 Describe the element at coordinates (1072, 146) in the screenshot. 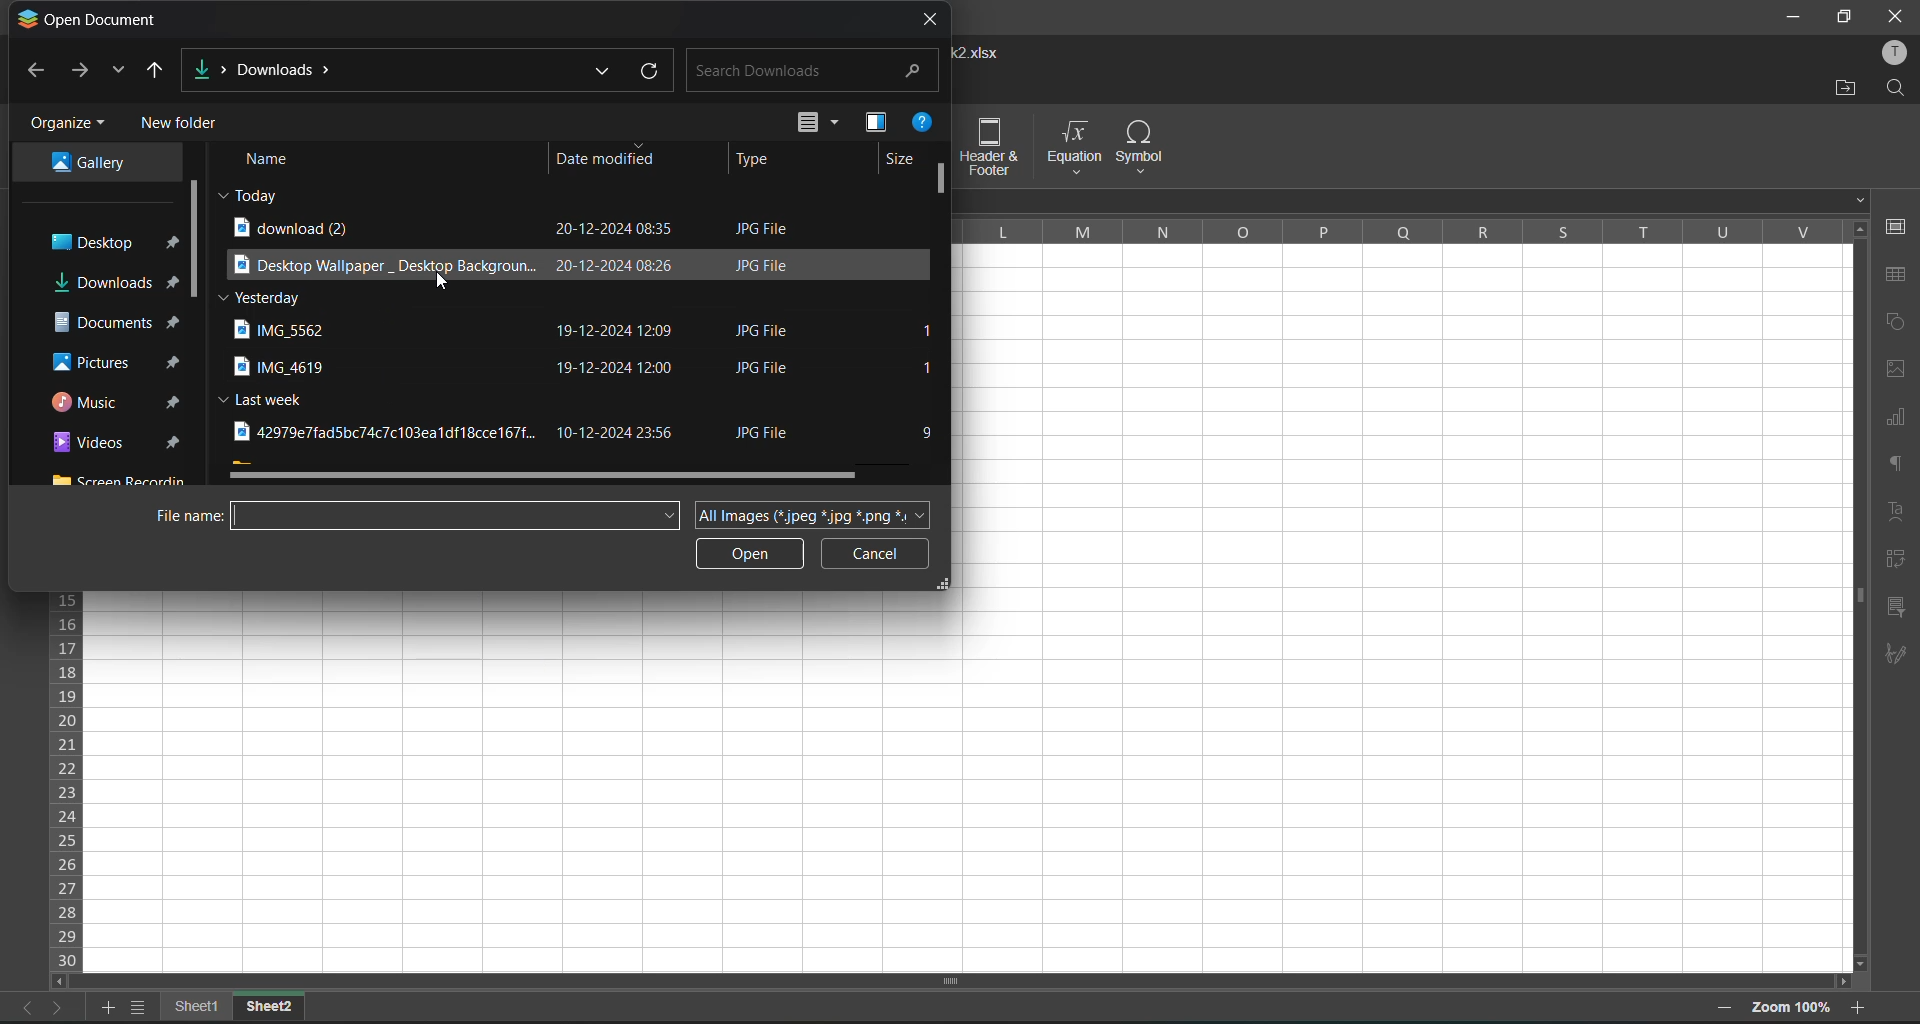

I see `equation` at that location.